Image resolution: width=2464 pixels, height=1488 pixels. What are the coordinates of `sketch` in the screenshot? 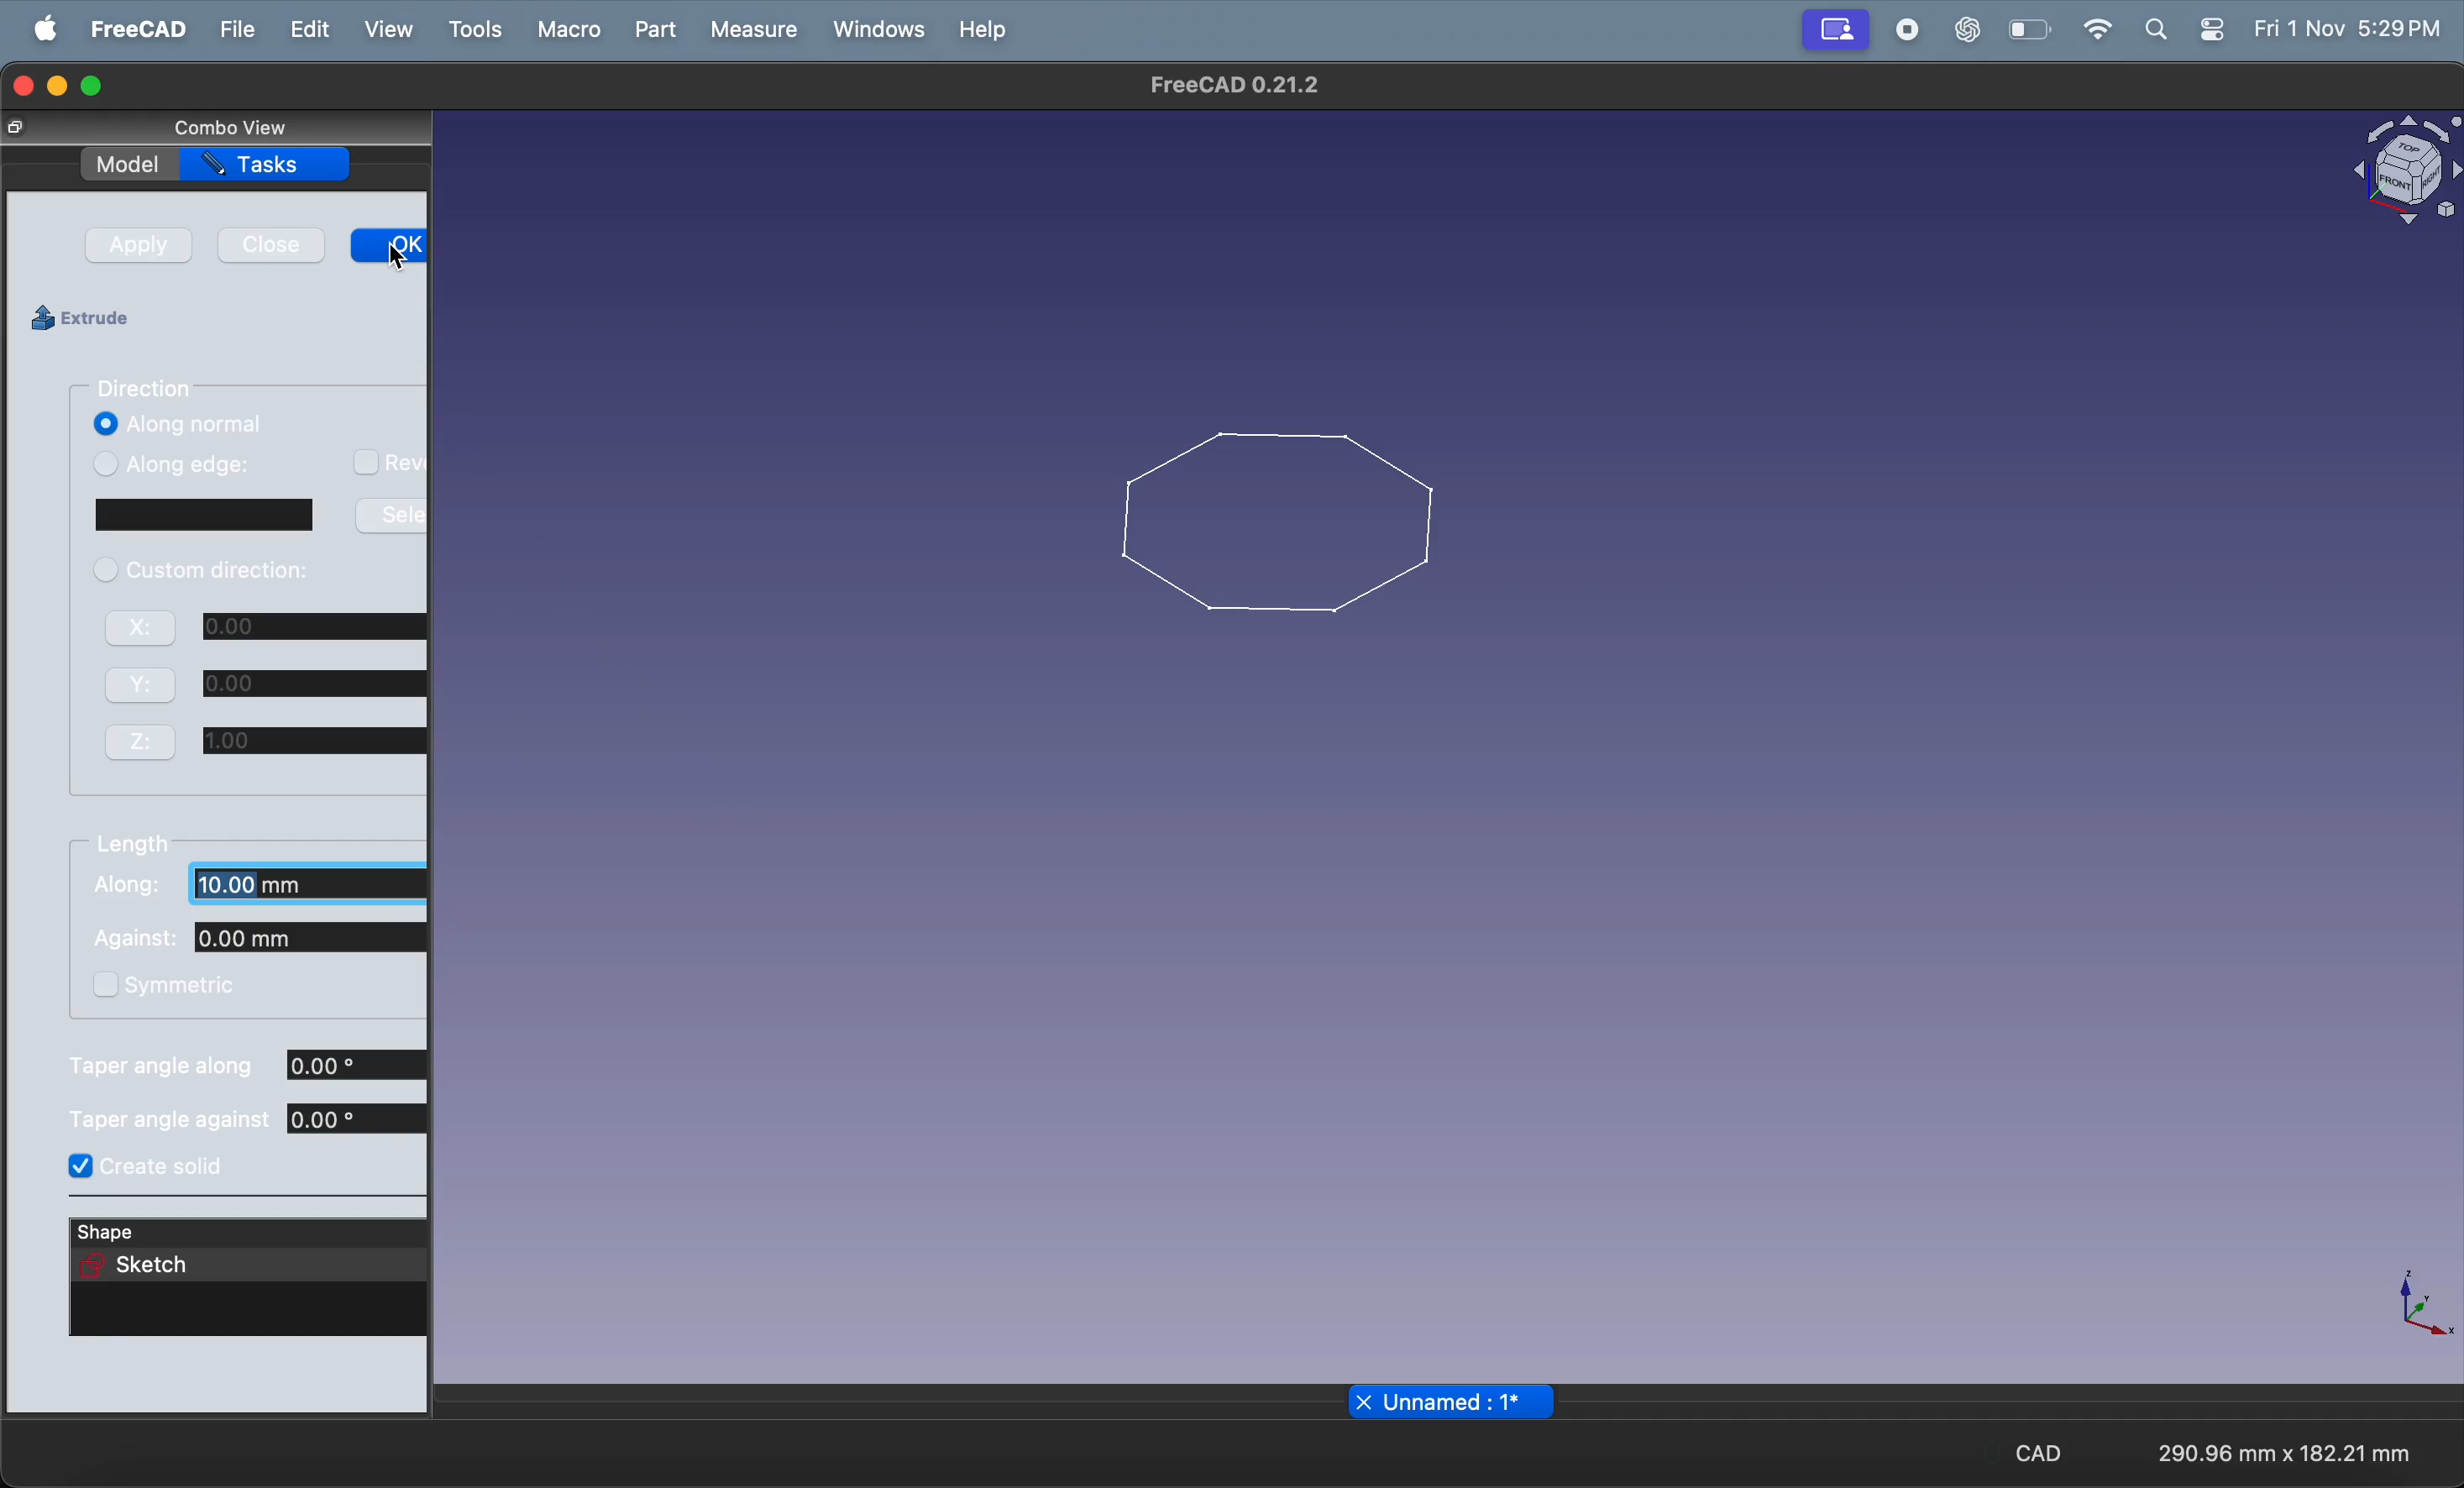 It's located at (145, 1271).